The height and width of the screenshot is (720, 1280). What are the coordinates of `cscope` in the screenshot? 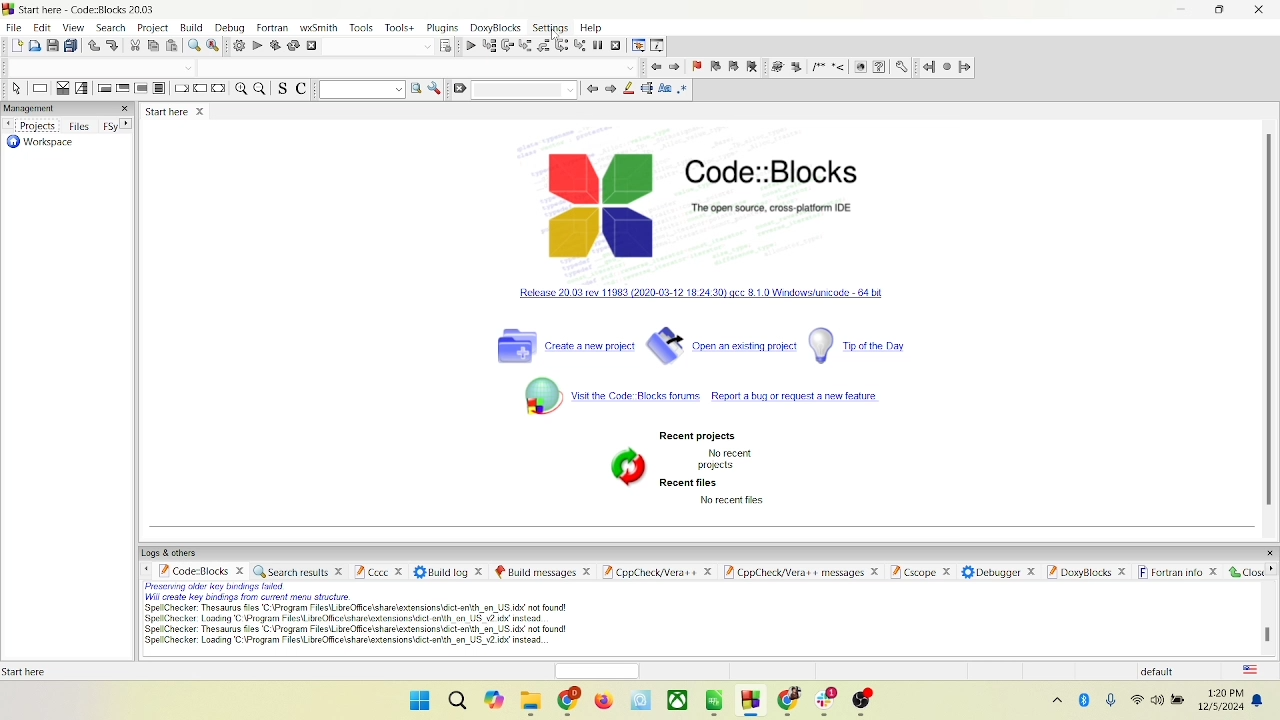 It's located at (923, 575).